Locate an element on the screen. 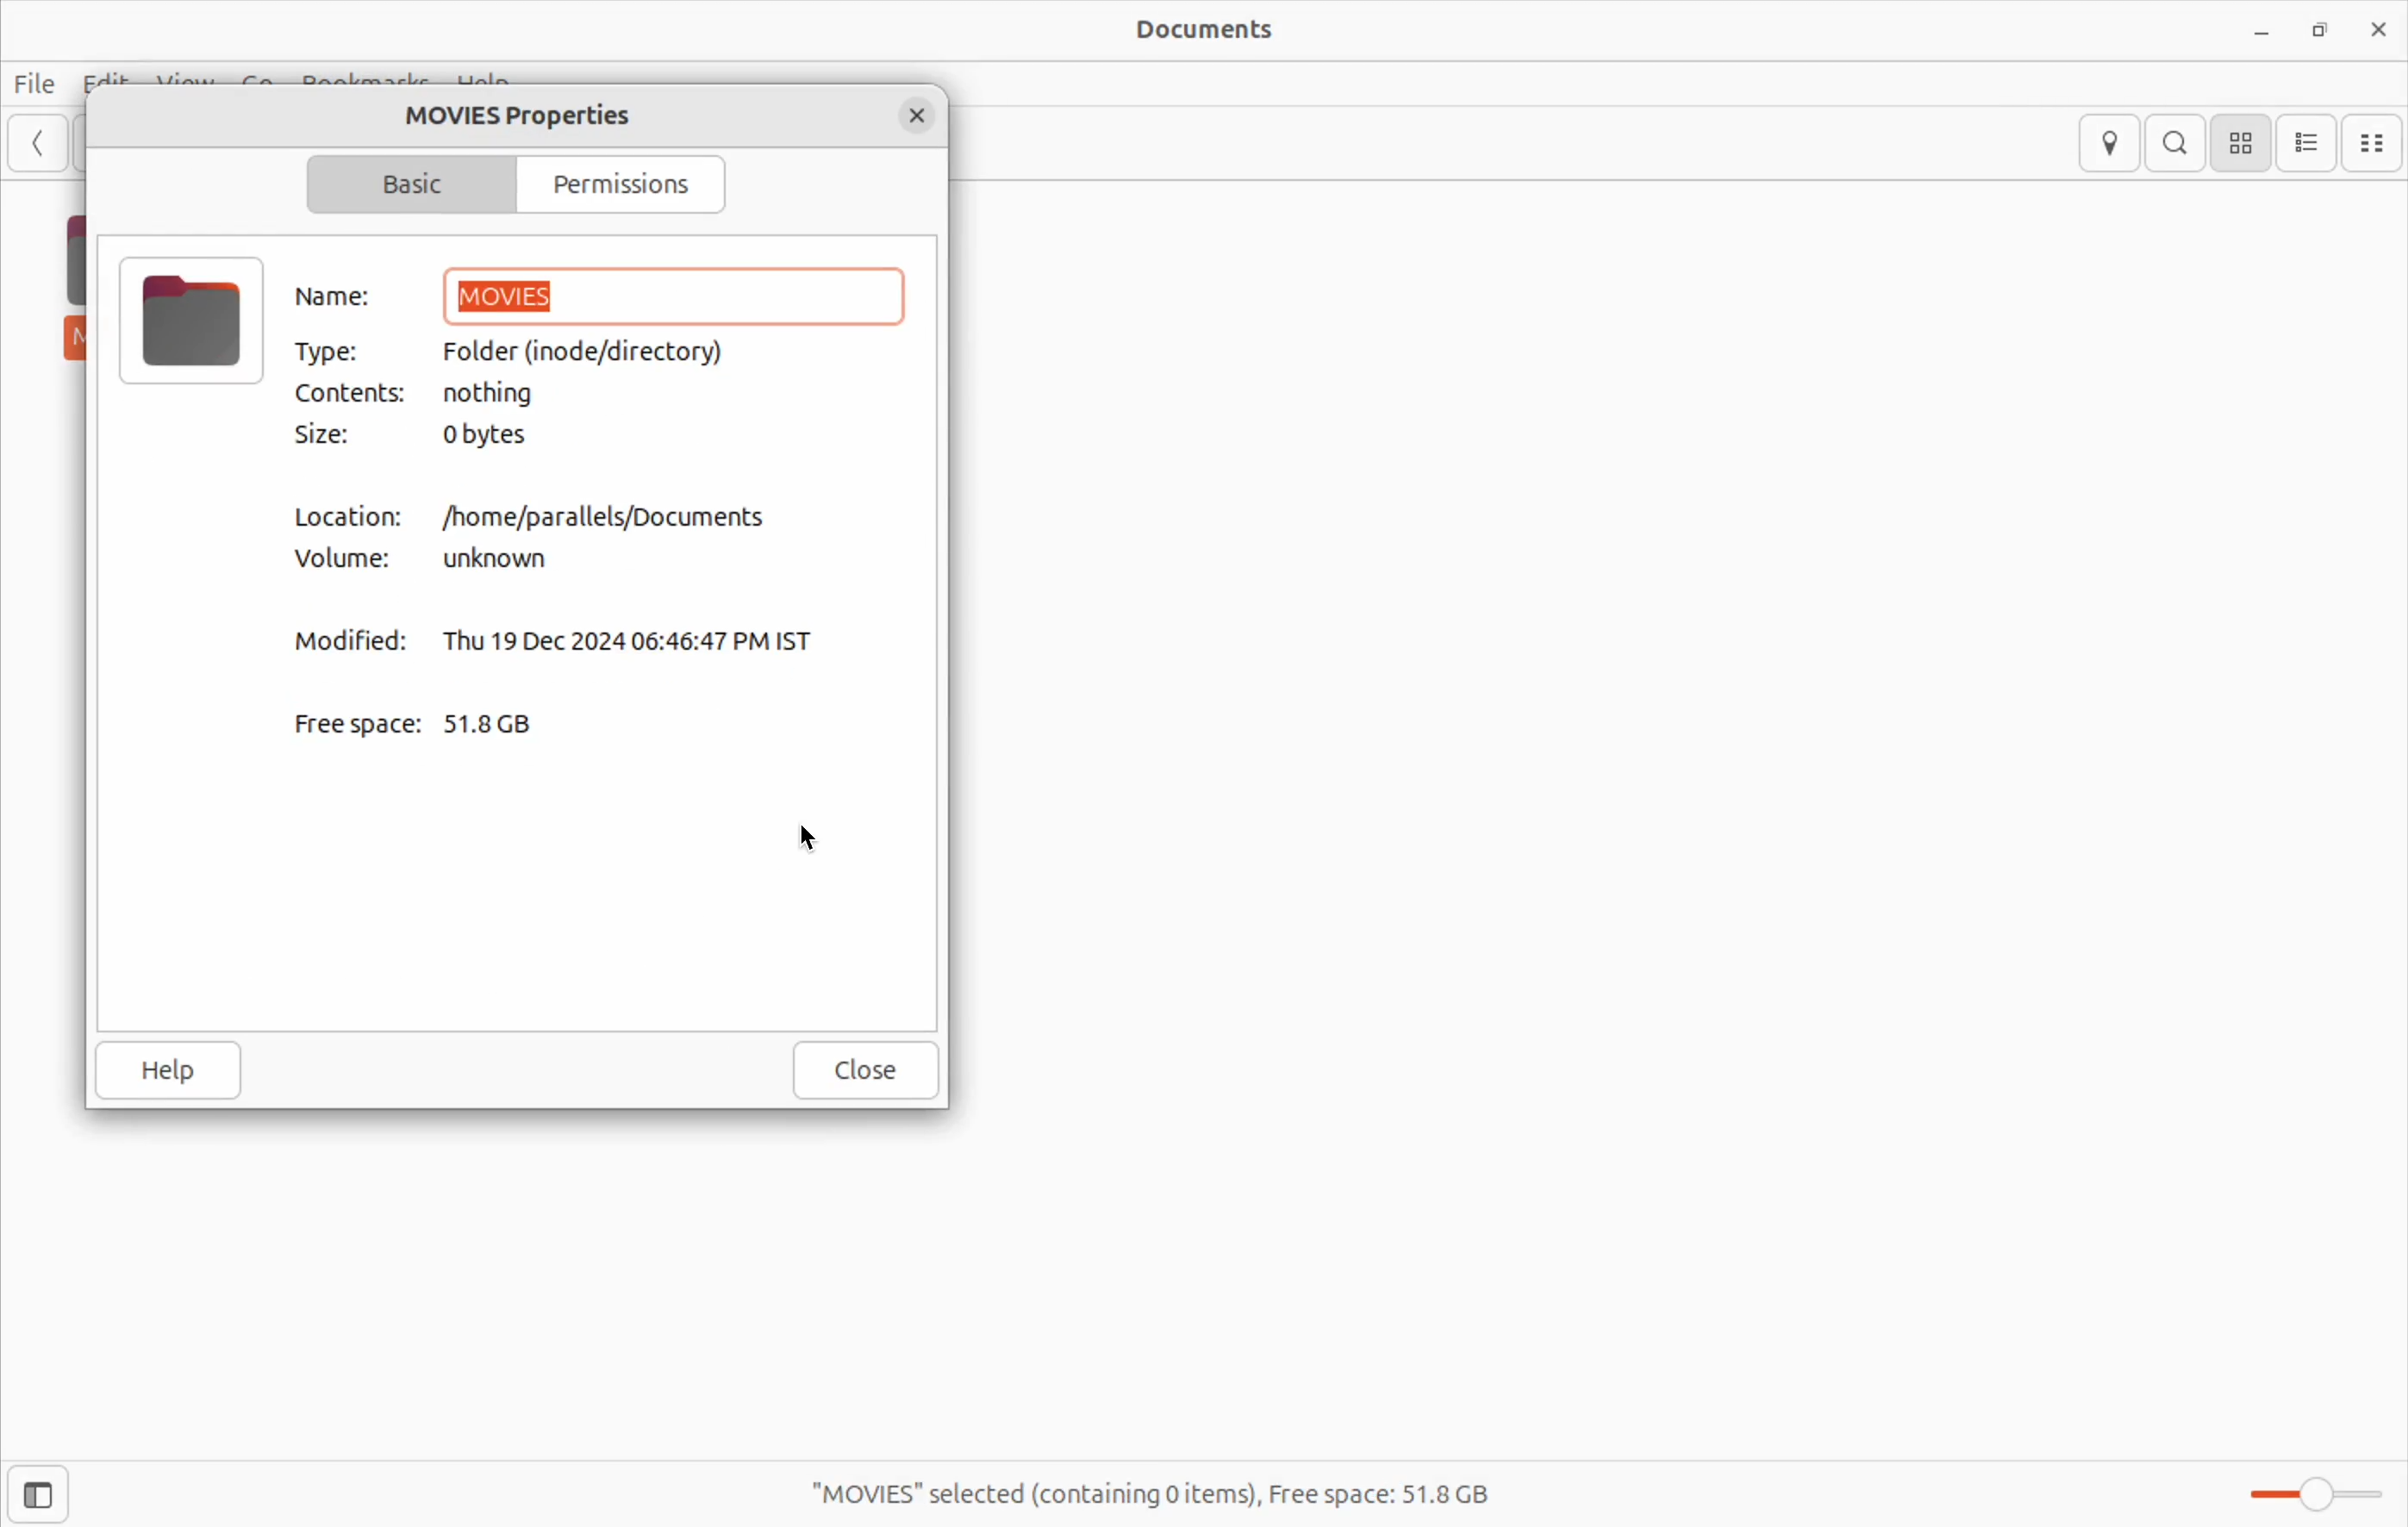 The image size is (2408, 1527). modified is located at coordinates (353, 635).